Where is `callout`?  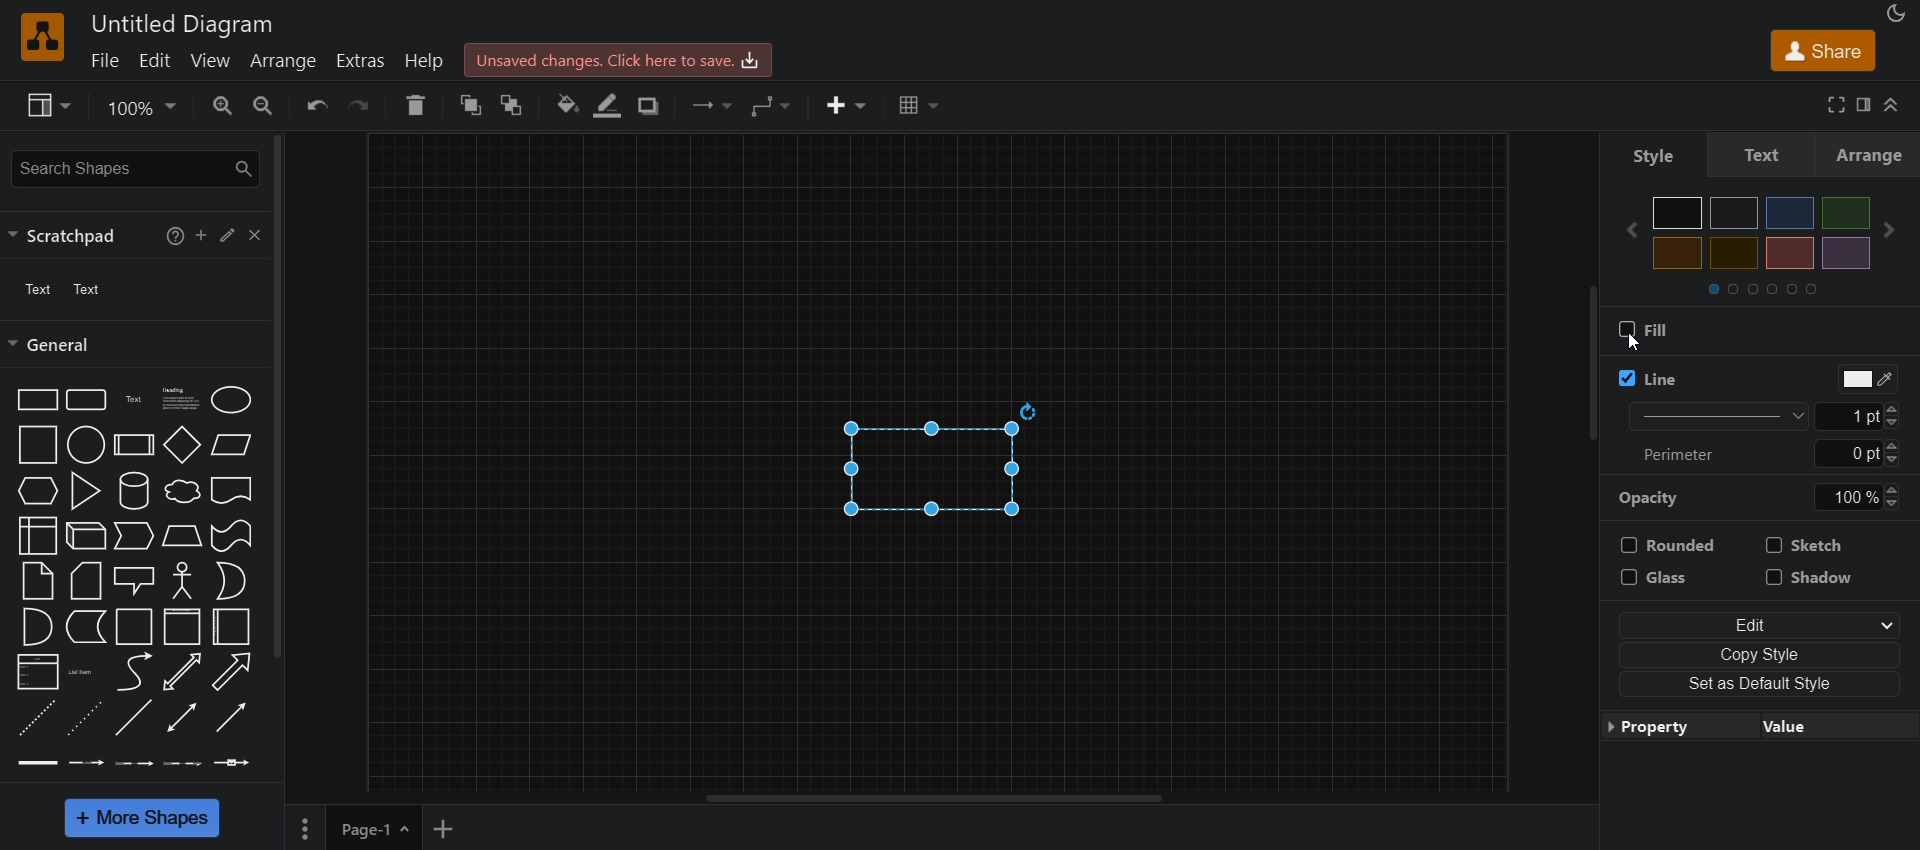
callout is located at coordinates (134, 581).